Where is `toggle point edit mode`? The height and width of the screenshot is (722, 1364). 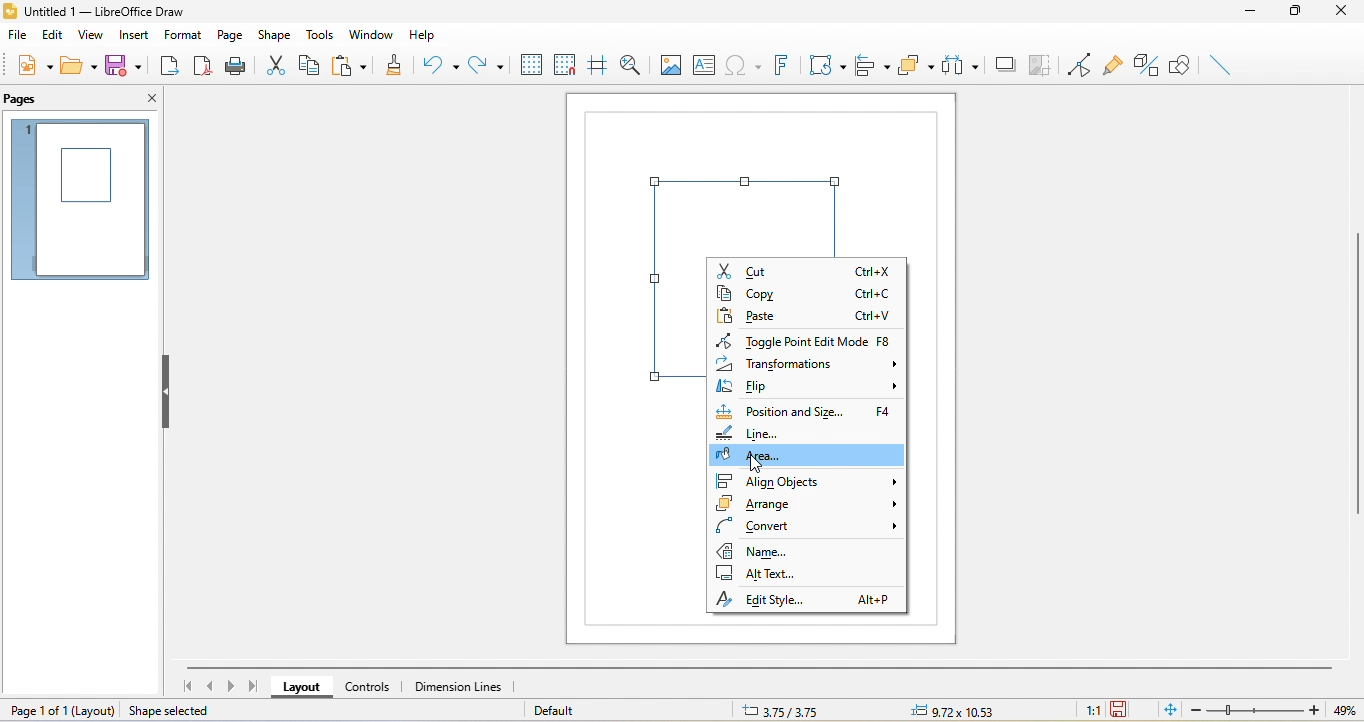 toggle point edit mode is located at coordinates (1080, 64).